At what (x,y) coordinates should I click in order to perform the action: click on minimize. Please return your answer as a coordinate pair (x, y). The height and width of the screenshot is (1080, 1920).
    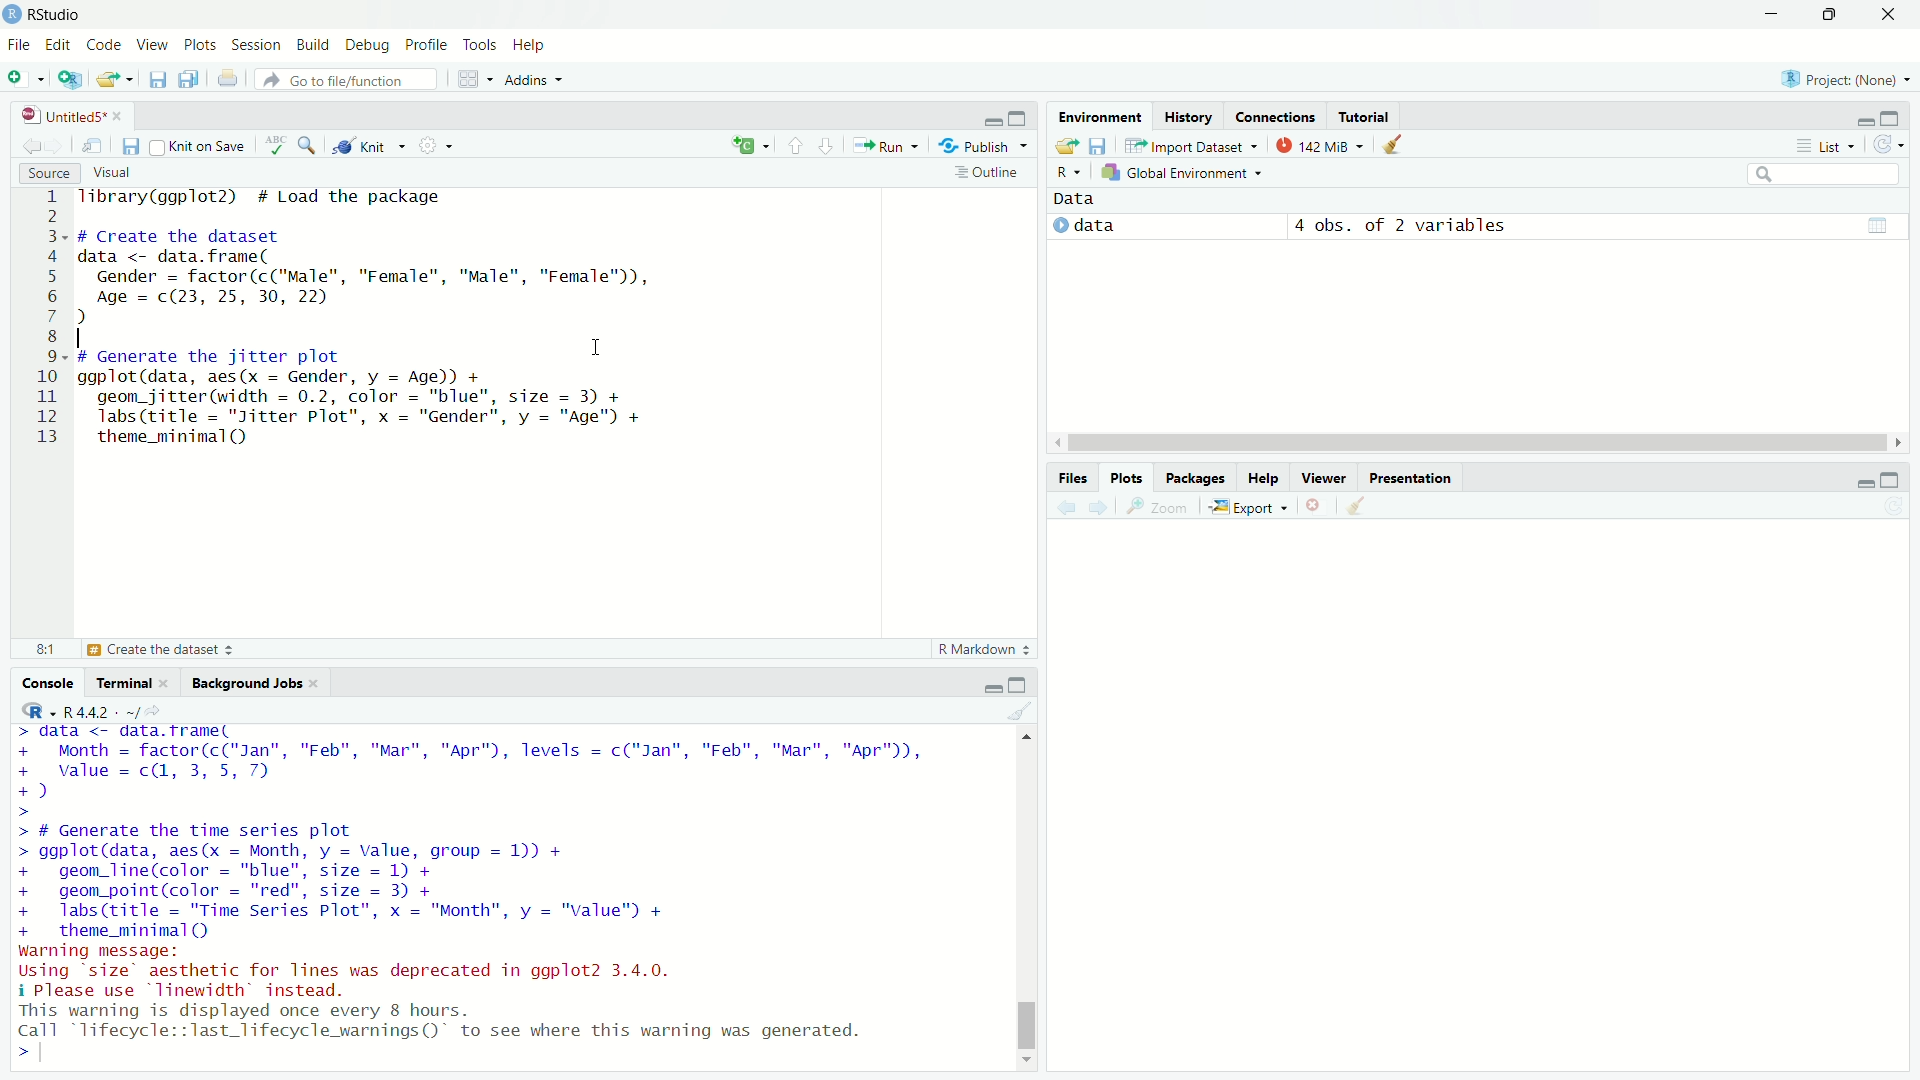
    Looking at the image, I should click on (1862, 116).